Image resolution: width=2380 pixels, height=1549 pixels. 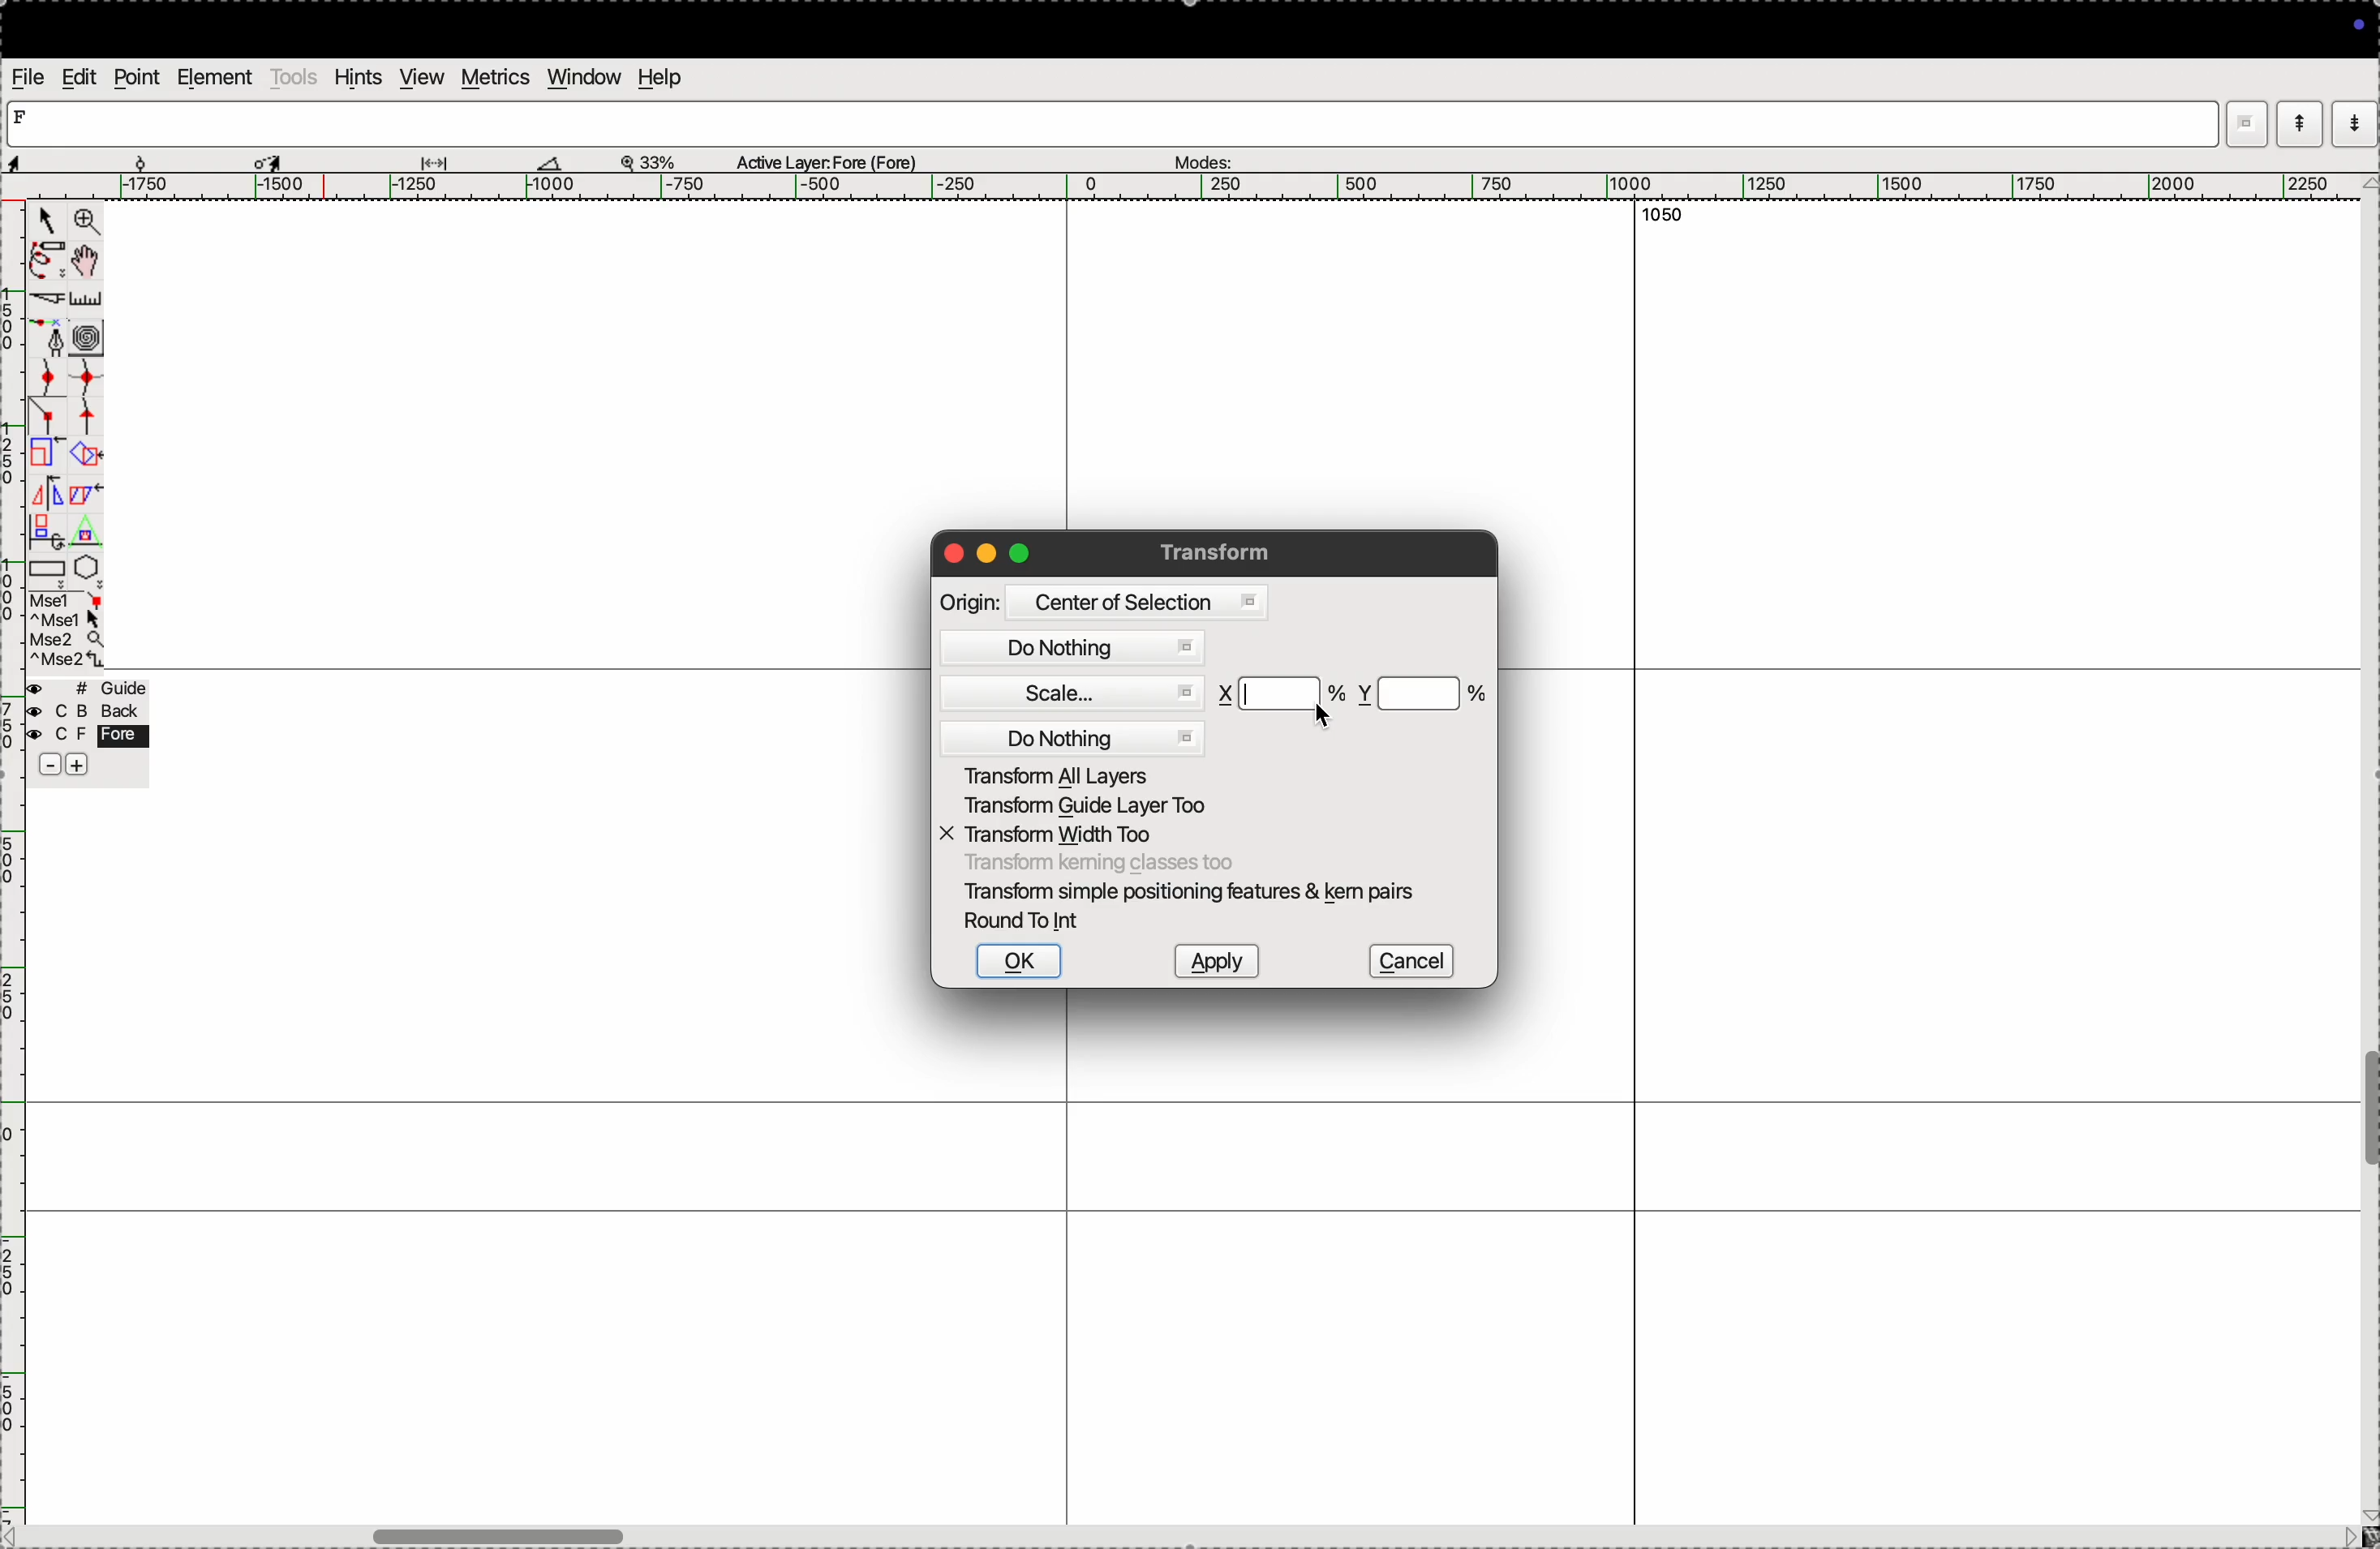 What do you see at coordinates (67, 630) in the screenshot?
I see `mse ` at bounding box center [67, 630].